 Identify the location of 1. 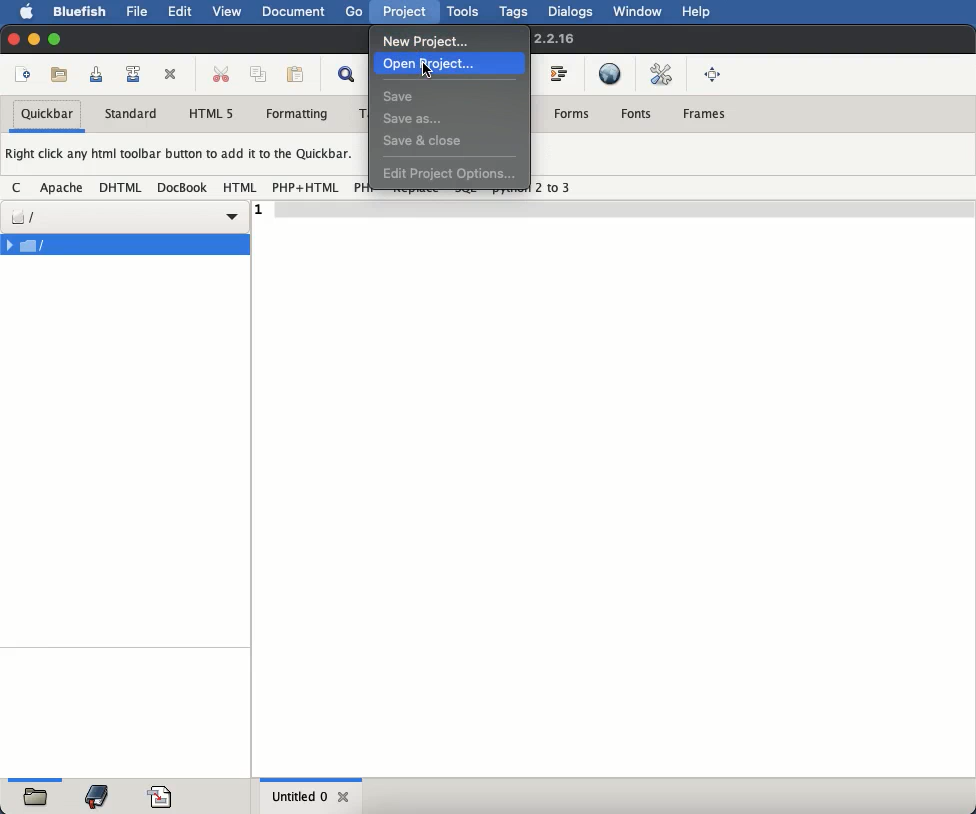
(265, 212).